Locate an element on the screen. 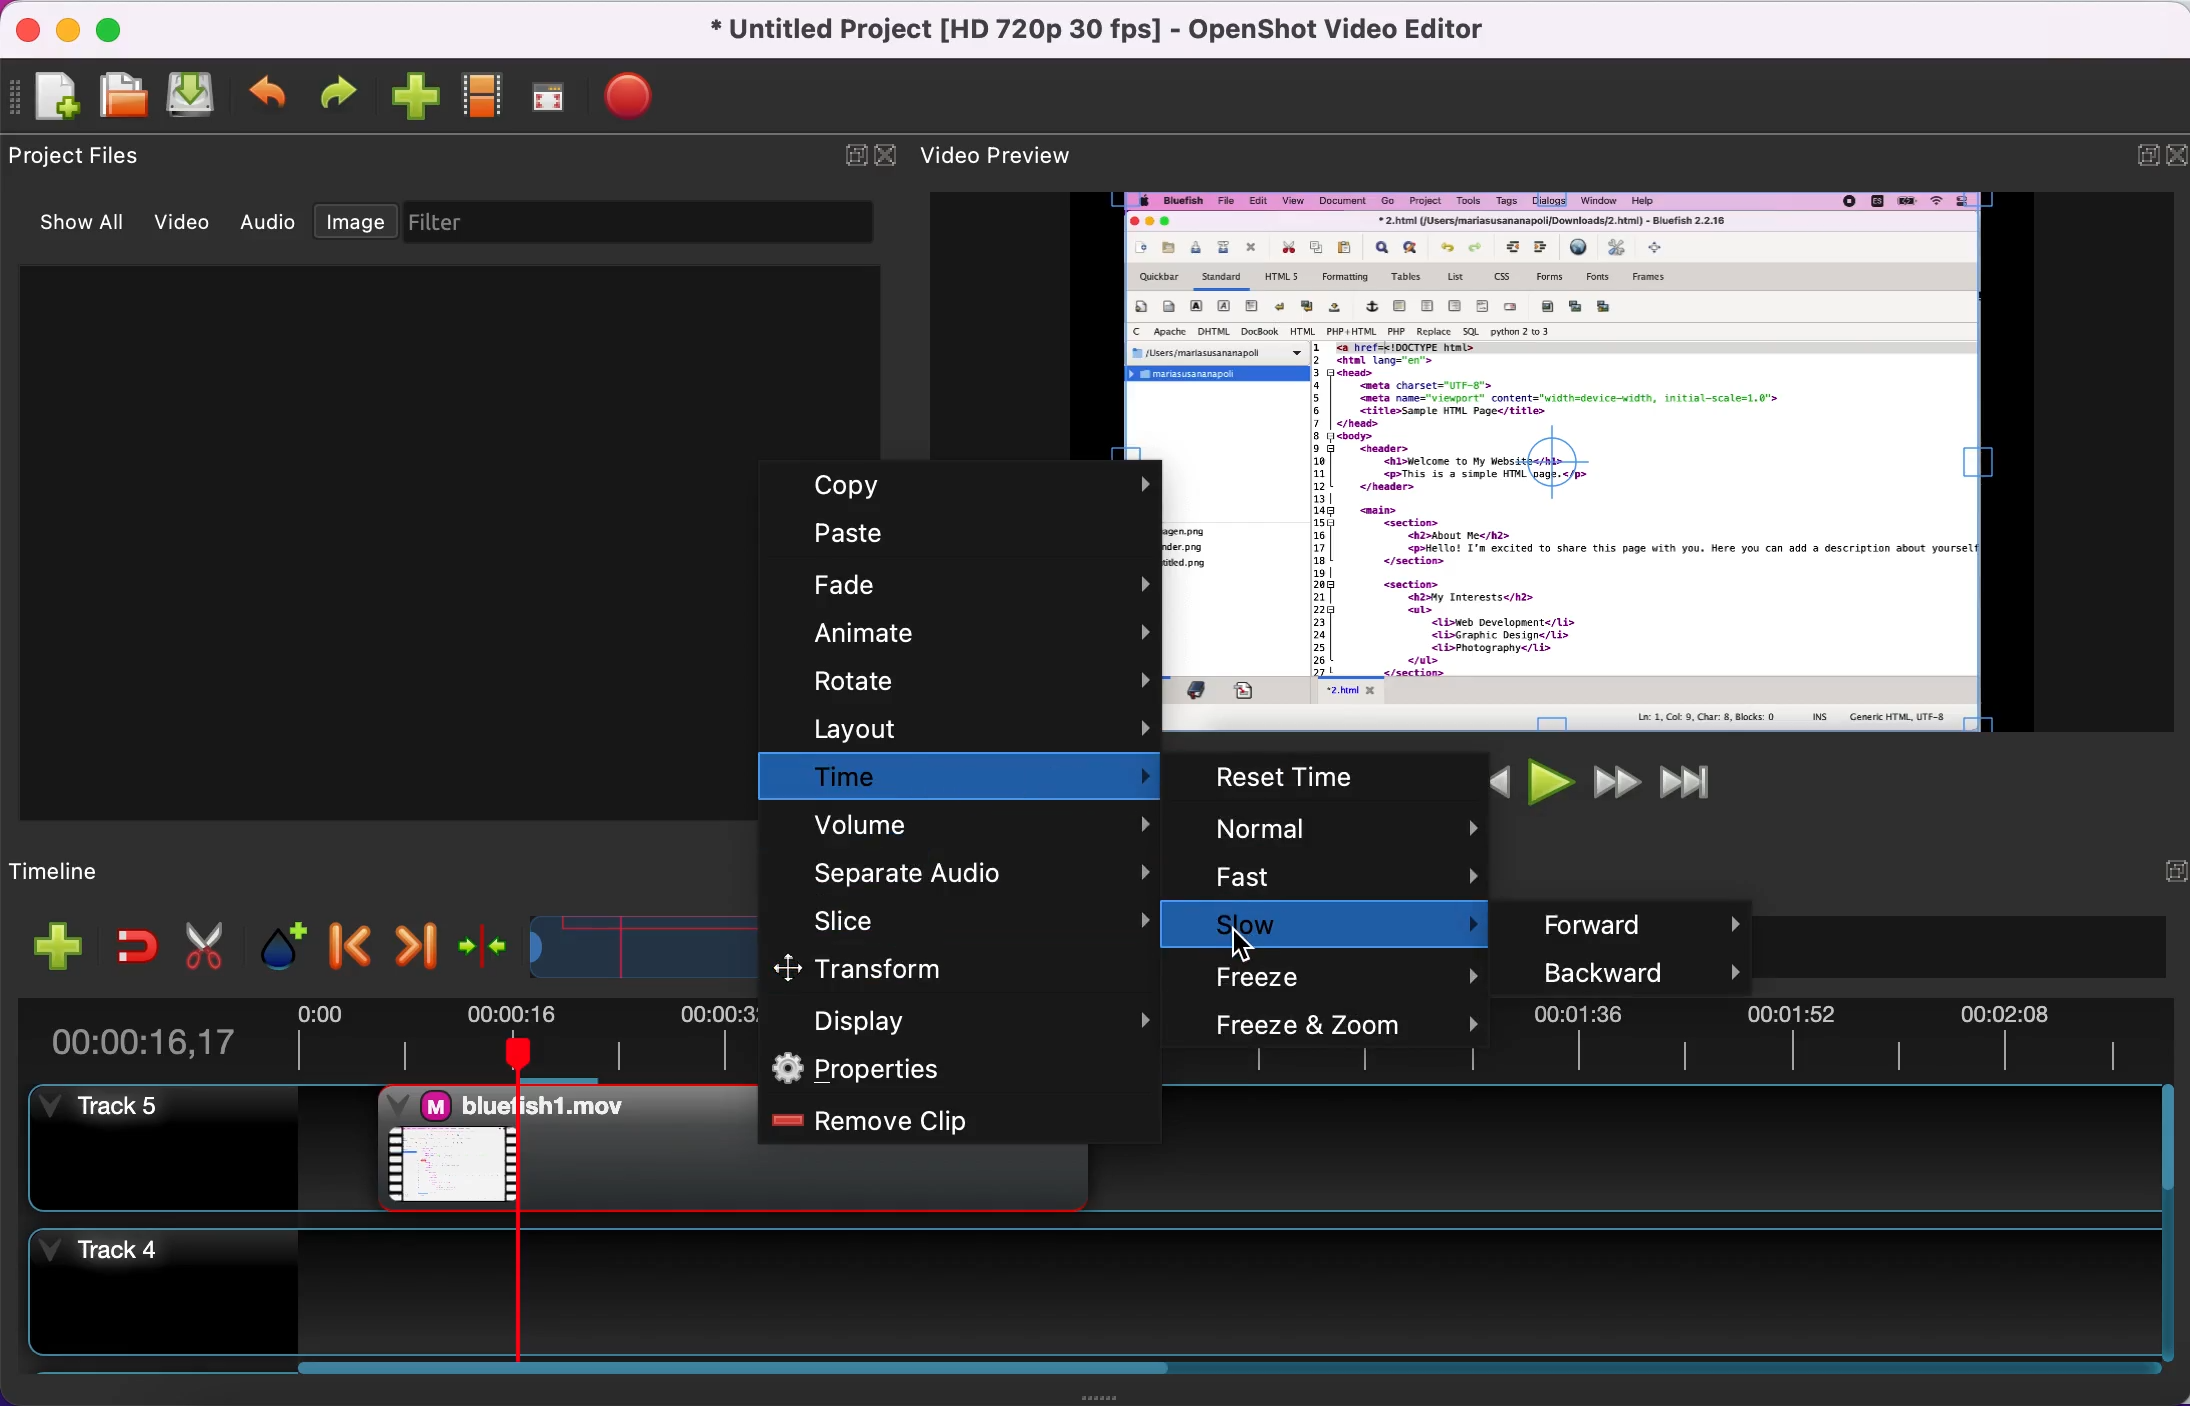  properties is located at coordinates (958, 1069).